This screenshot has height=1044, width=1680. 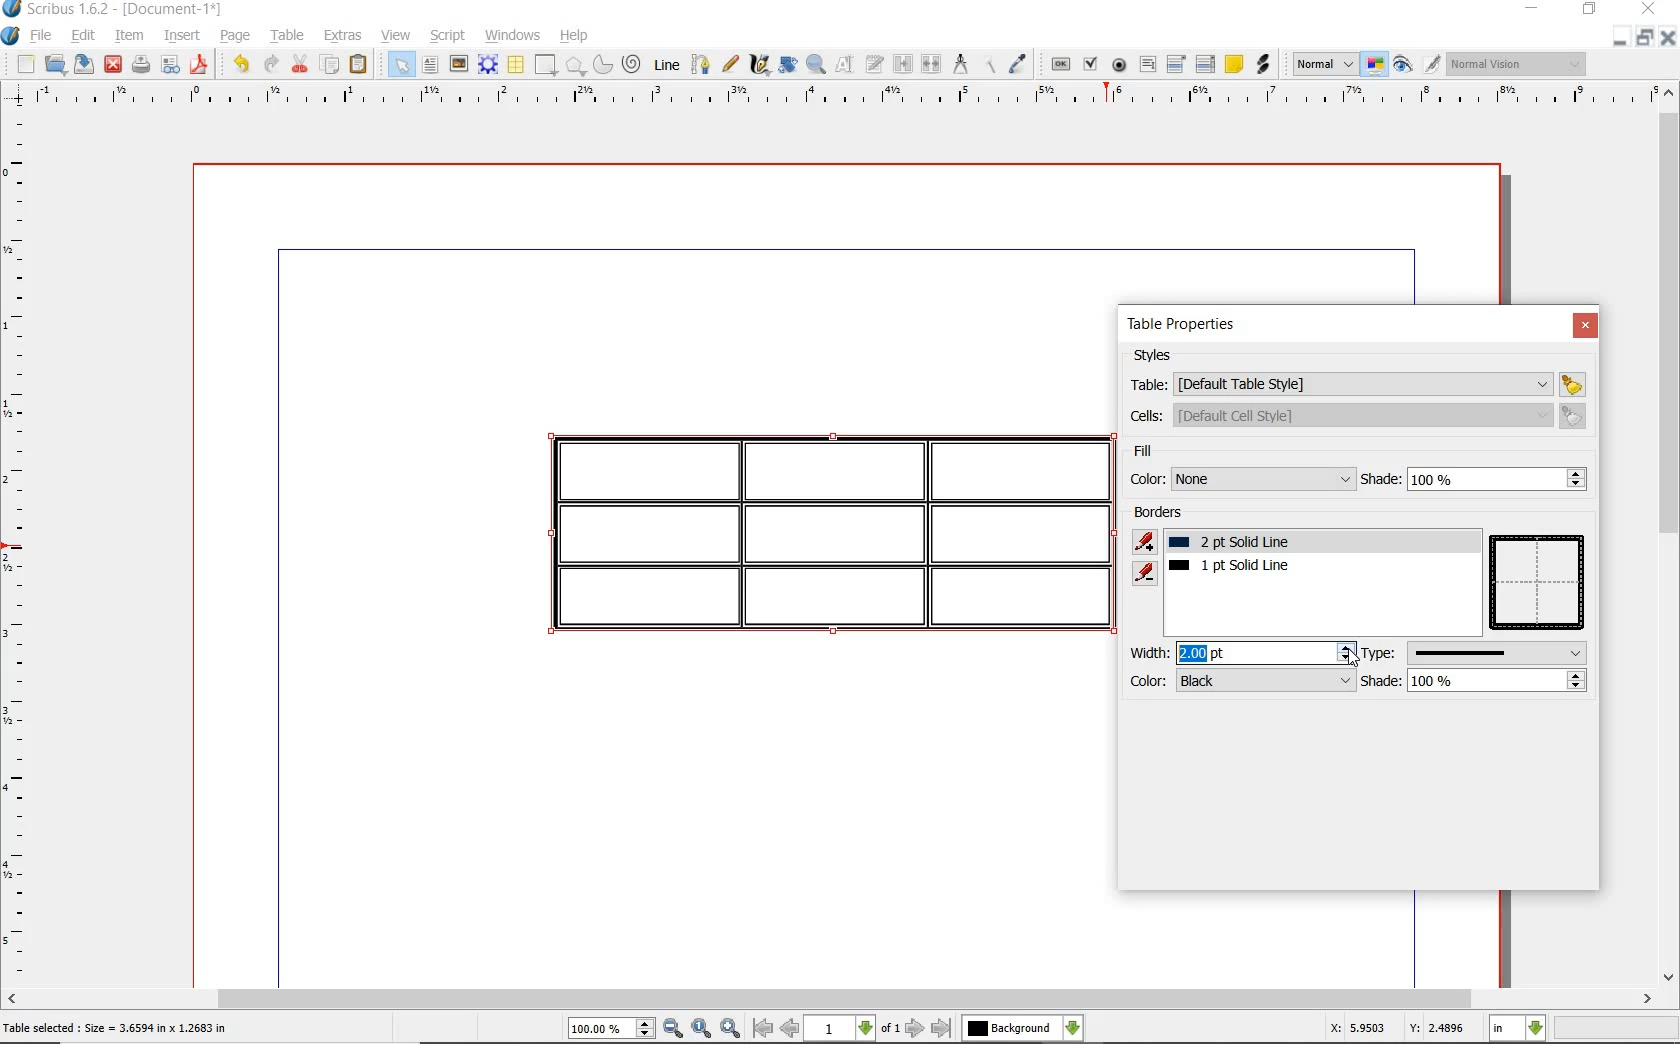 I want to click on help, so click(x=572, y=37).